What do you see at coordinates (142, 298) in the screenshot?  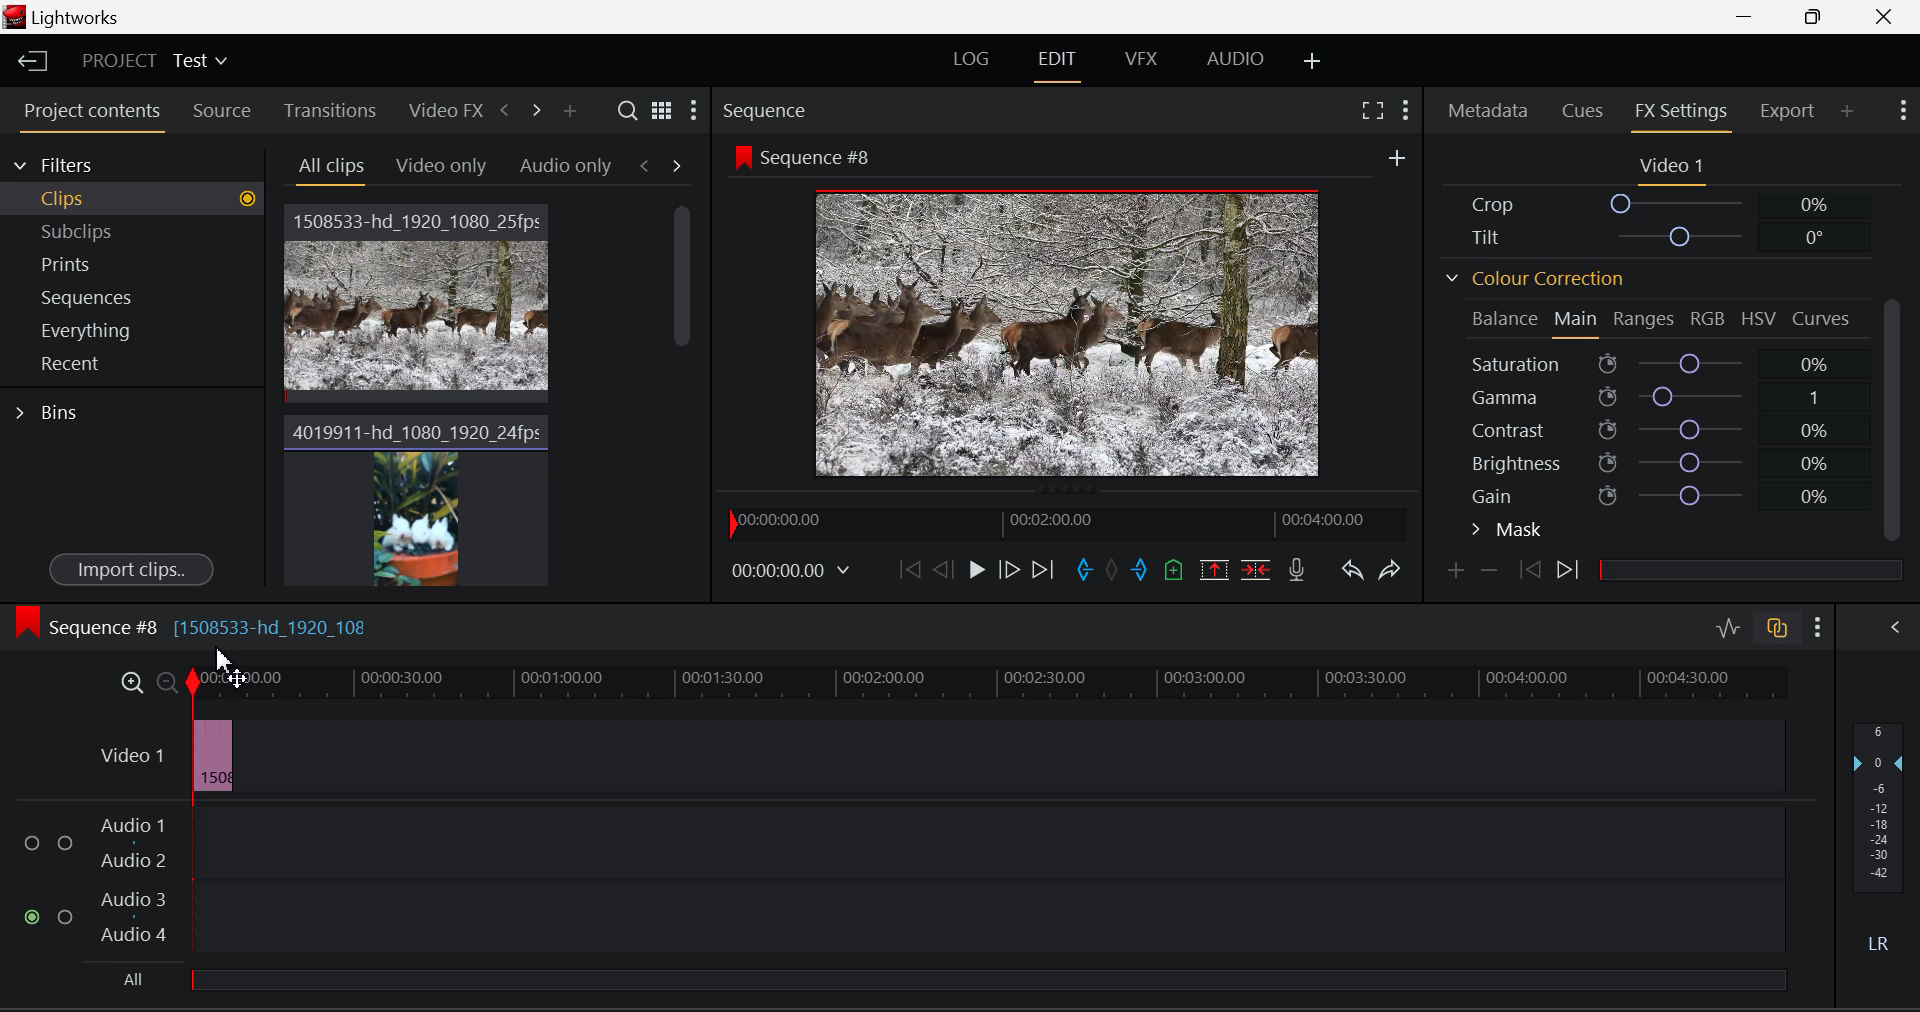 I see `Sequences` at bounding box center [142, 298].